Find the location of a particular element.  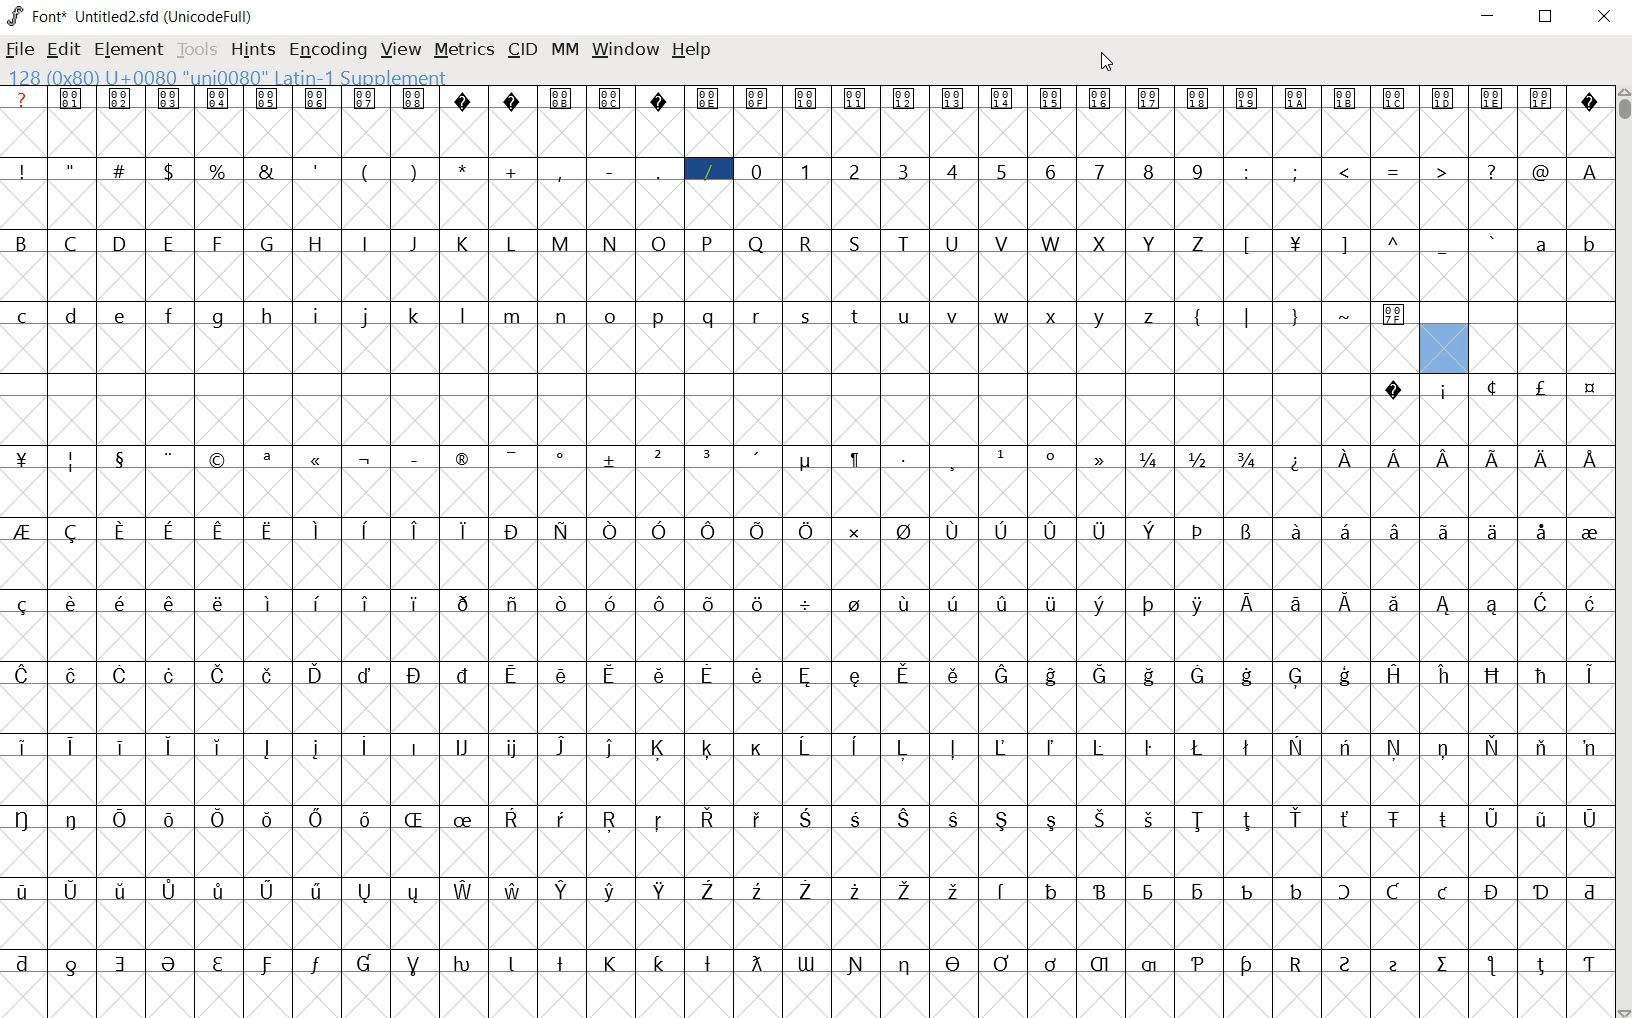

glyph is located at coordinates (659, 101).